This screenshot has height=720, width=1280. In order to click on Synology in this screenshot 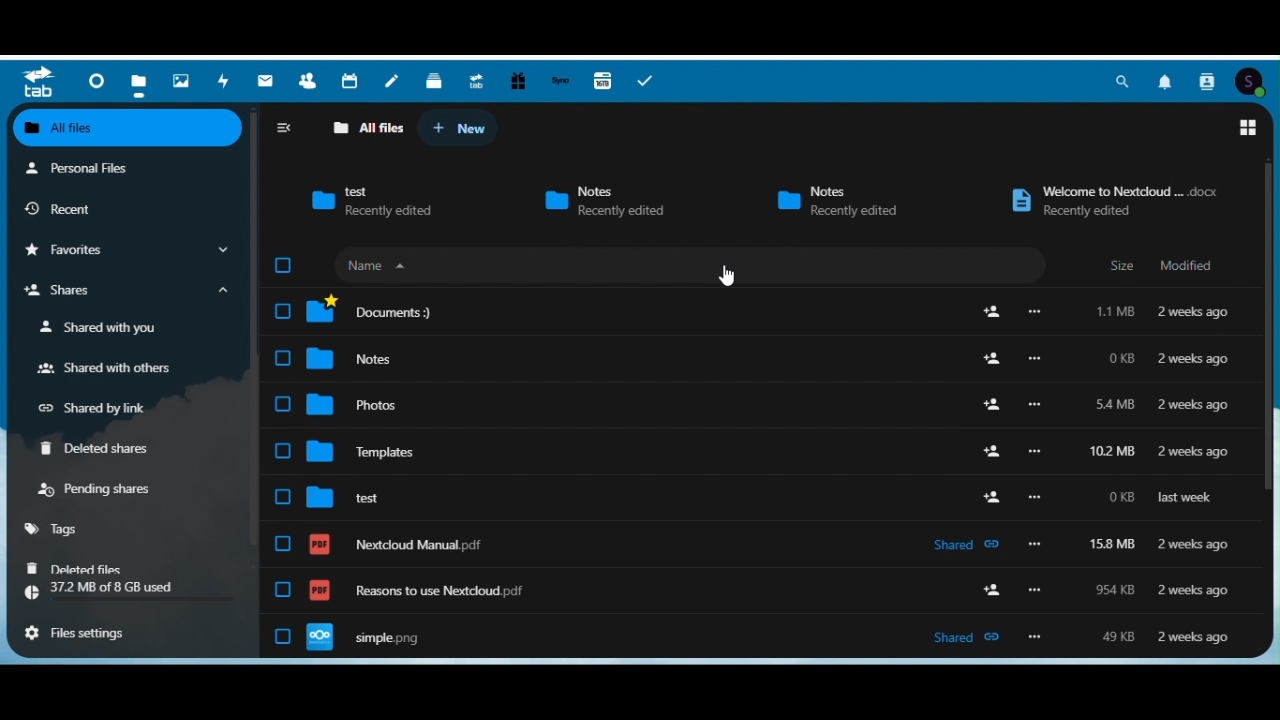, I will do `click(559, 80)`.